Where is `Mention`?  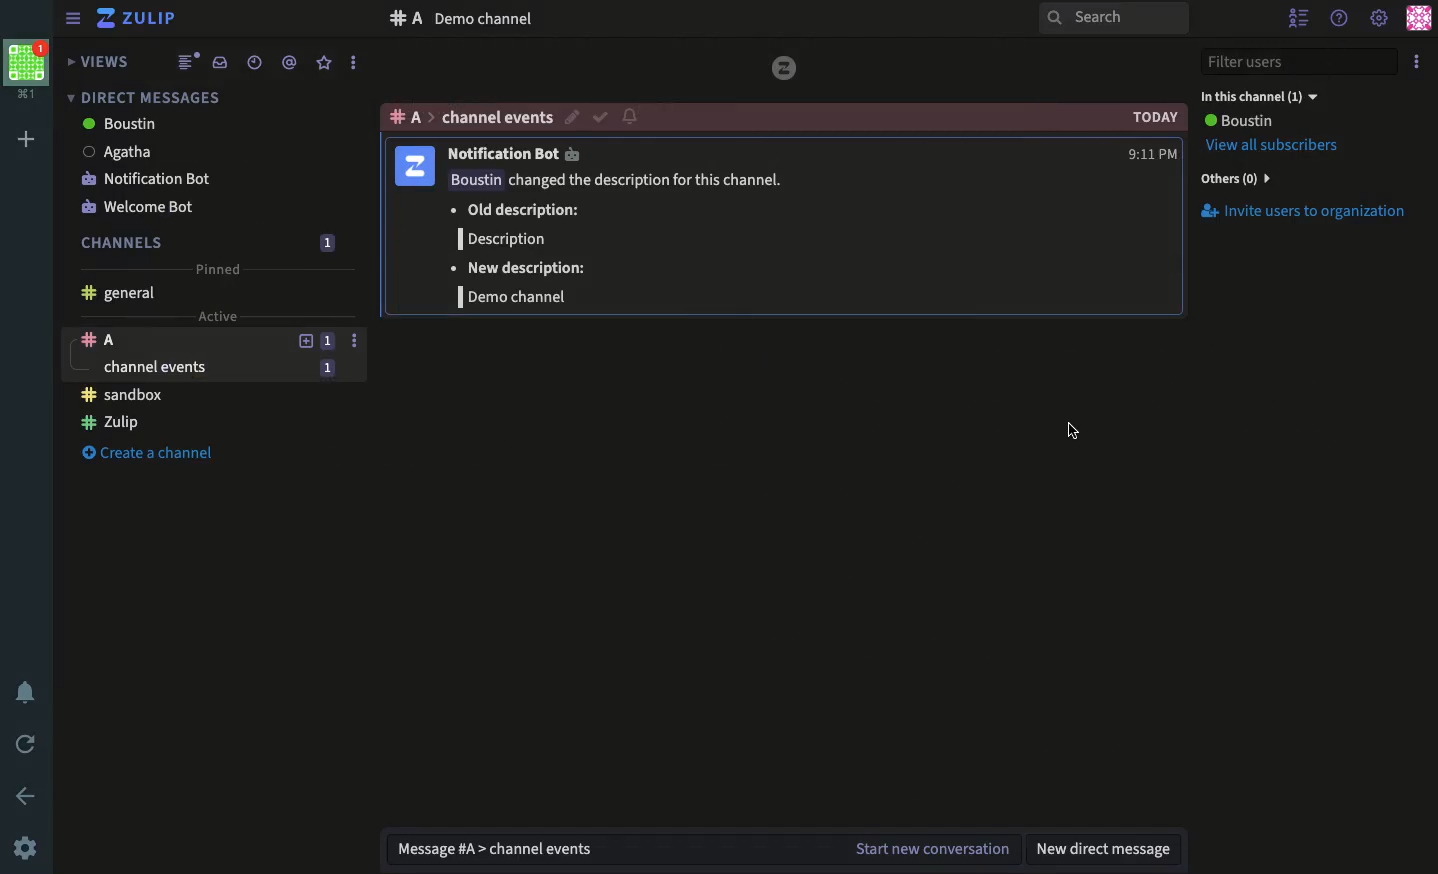 Mention is located at coordinates (290, 63).